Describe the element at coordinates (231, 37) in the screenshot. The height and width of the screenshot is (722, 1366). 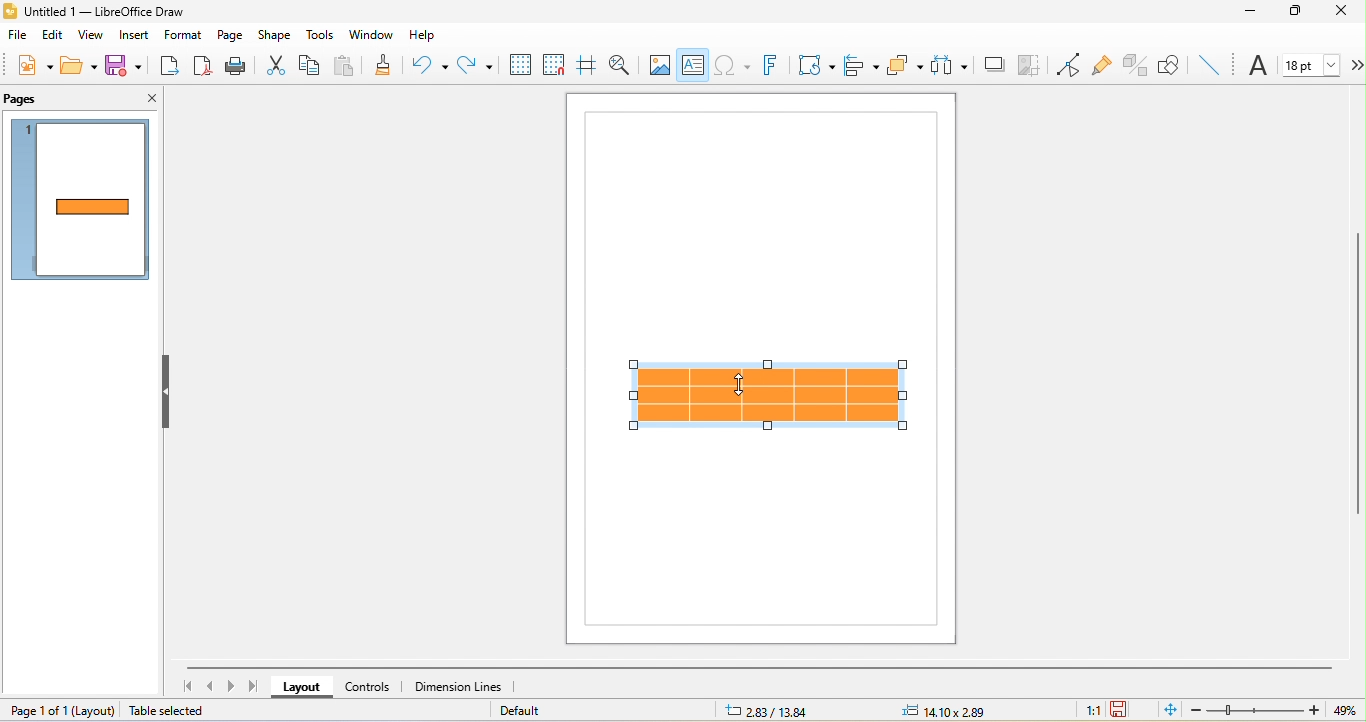
I see `page` at that location.